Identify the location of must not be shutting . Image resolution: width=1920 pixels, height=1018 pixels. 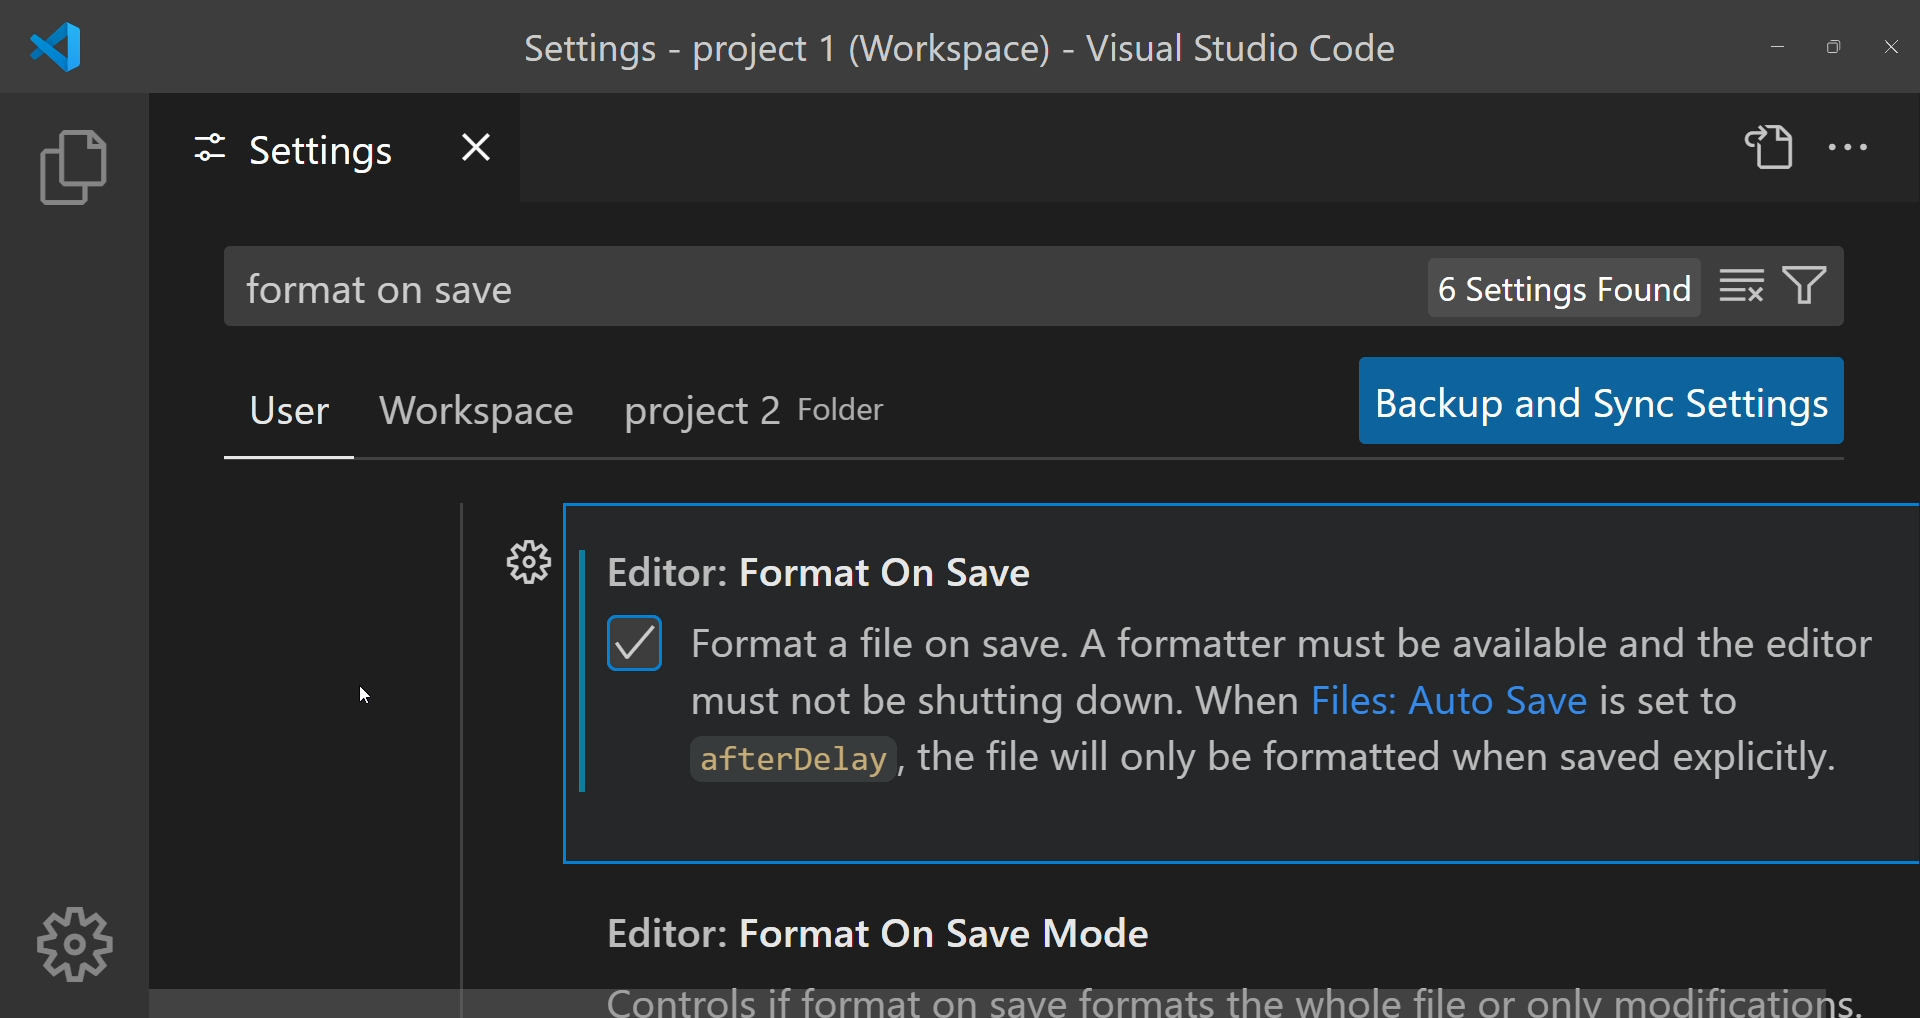
(869, 704).